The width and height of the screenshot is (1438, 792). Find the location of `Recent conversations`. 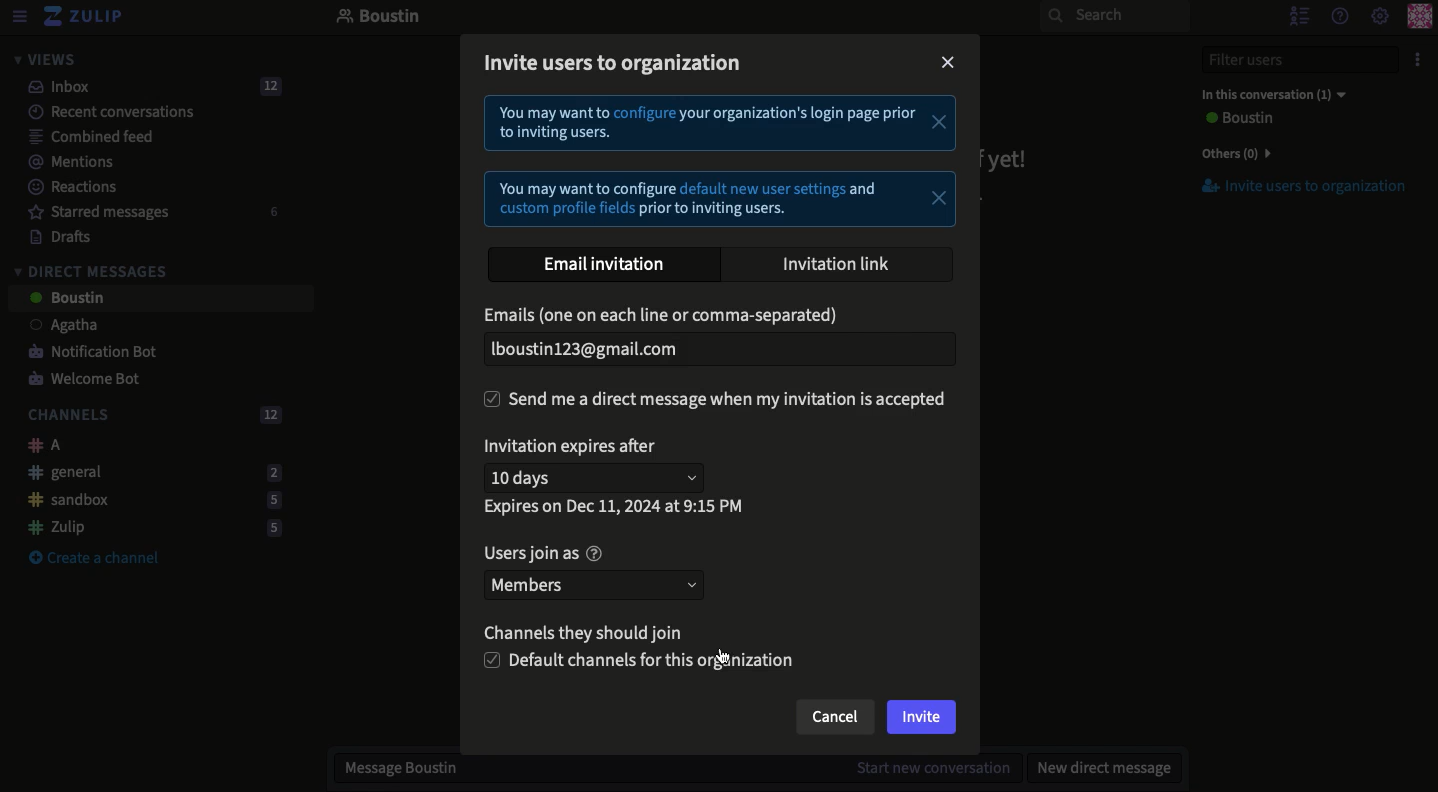

Recent conversations is located at coordinates (99, 111).